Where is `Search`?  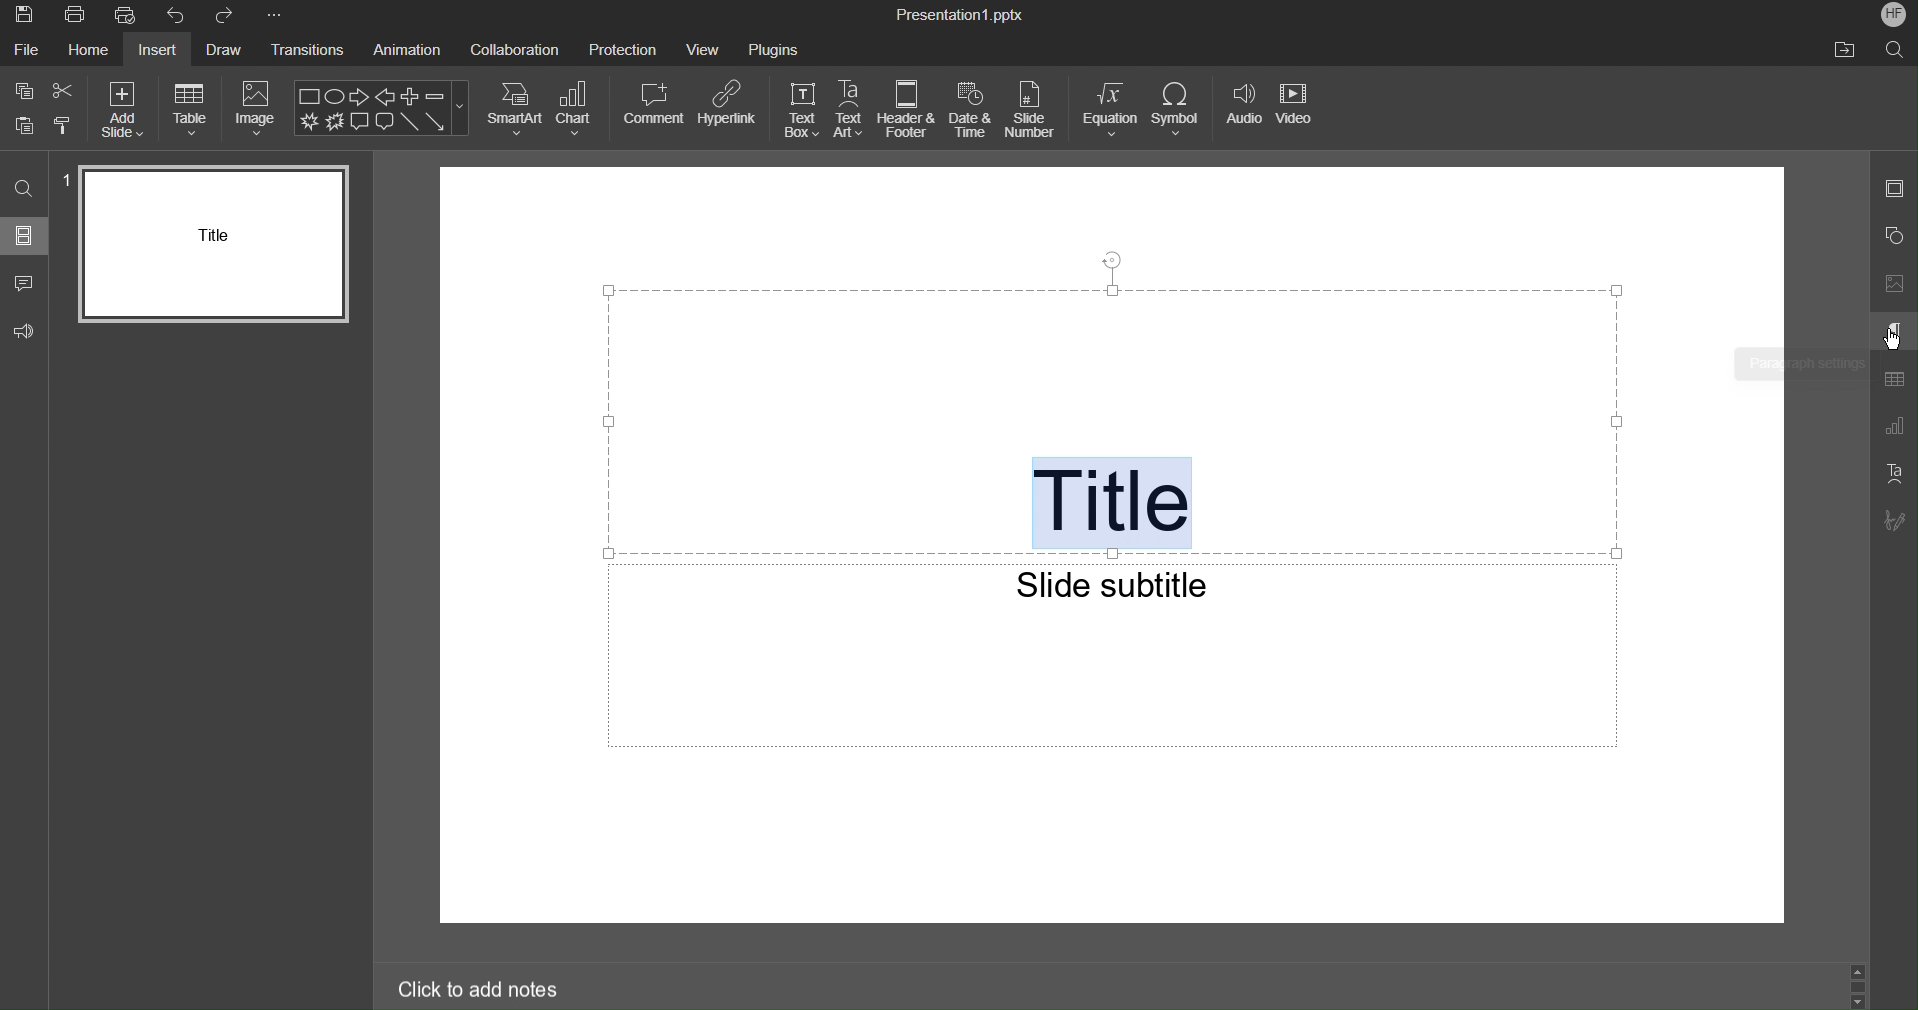
Search is located at coordinates (25, 189).